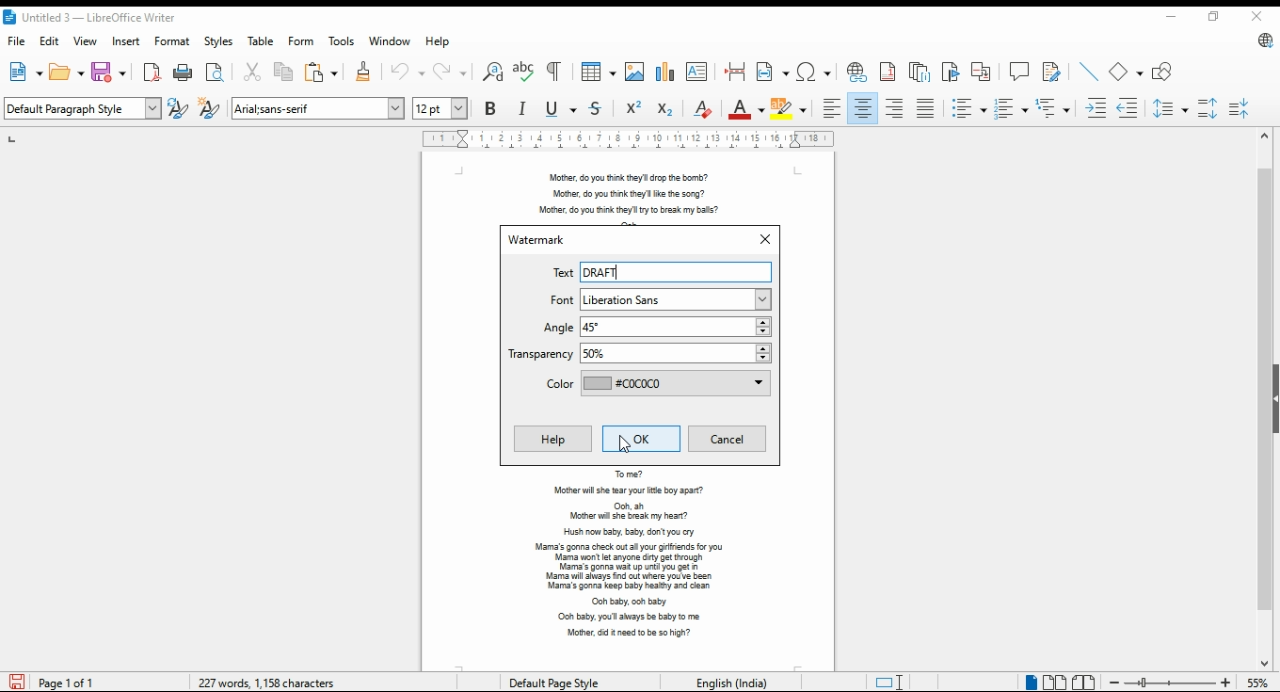 Image resolution: width=1280 pixels, height=692 pixels. I want to click on close window, so click(760, 238).